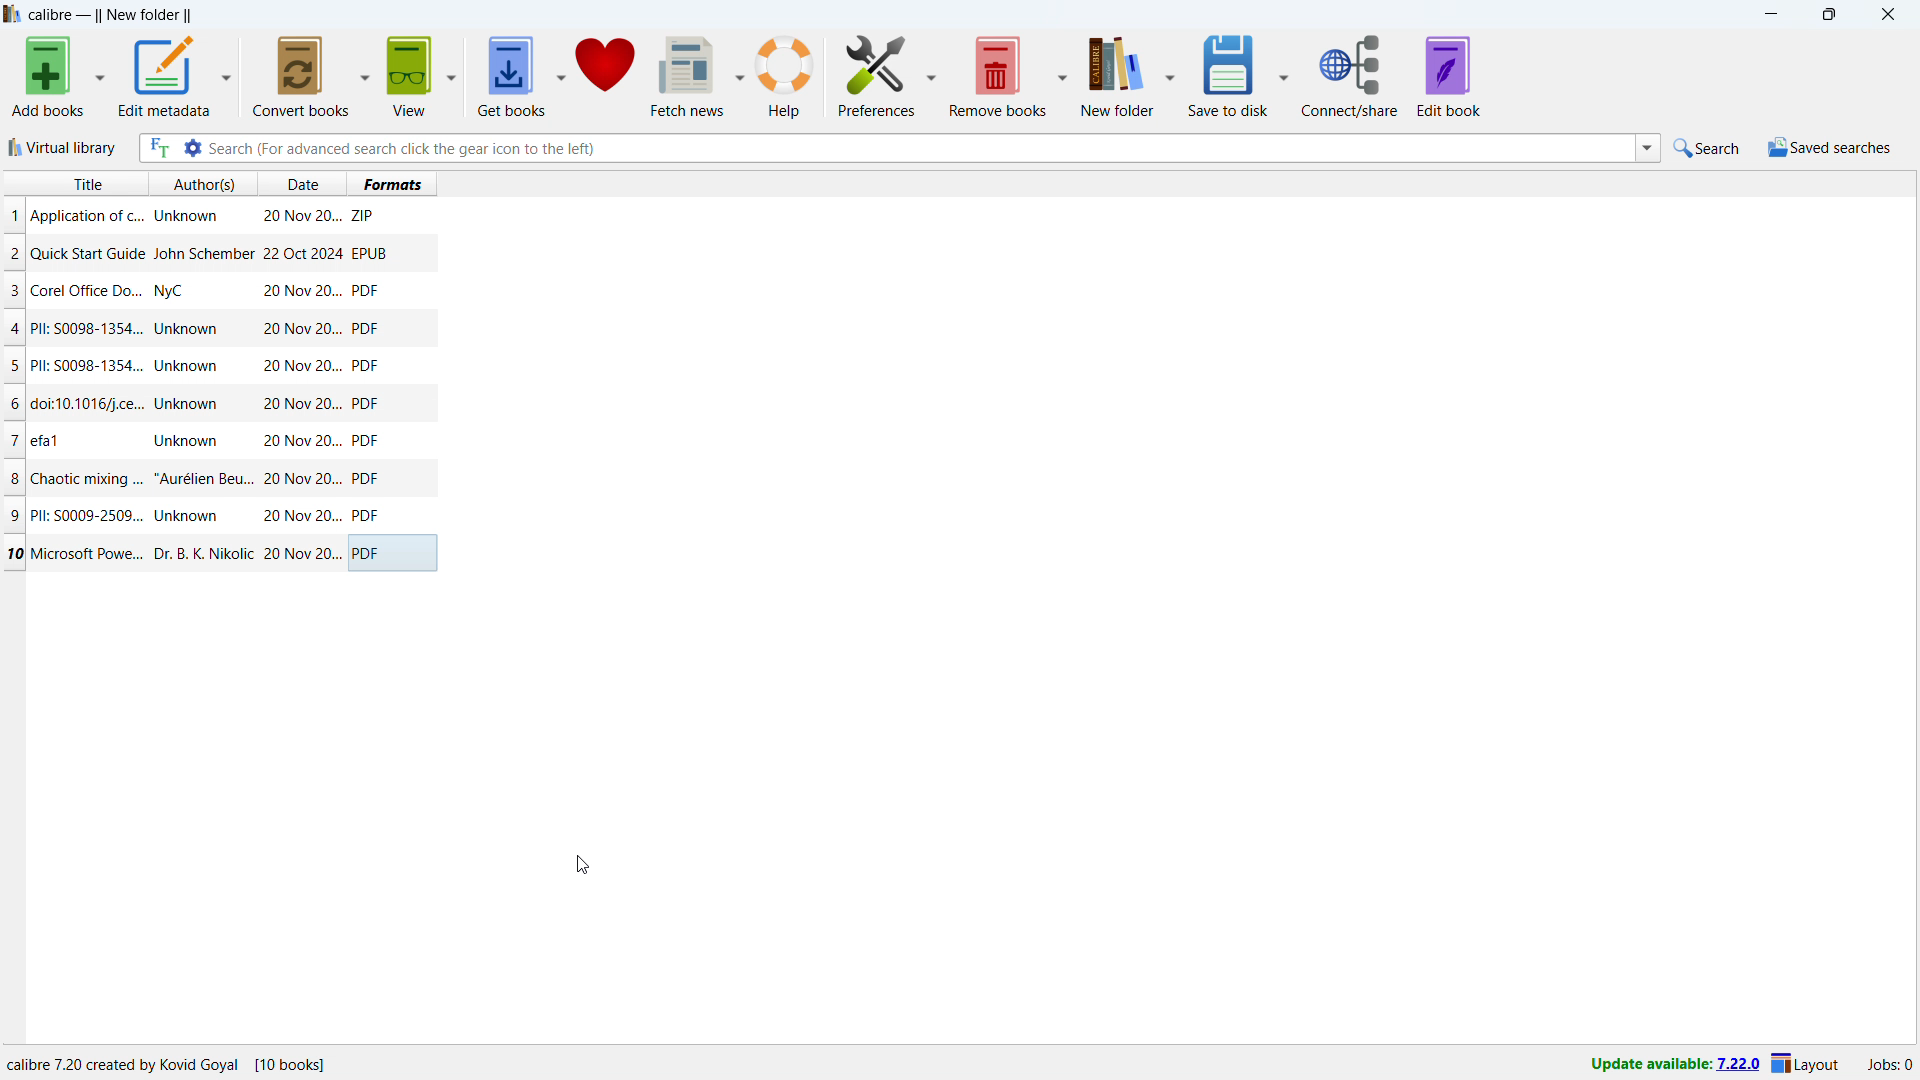 This screenshot has height=1080, width=1920. I want to click on Unknown, so click(186, 516).